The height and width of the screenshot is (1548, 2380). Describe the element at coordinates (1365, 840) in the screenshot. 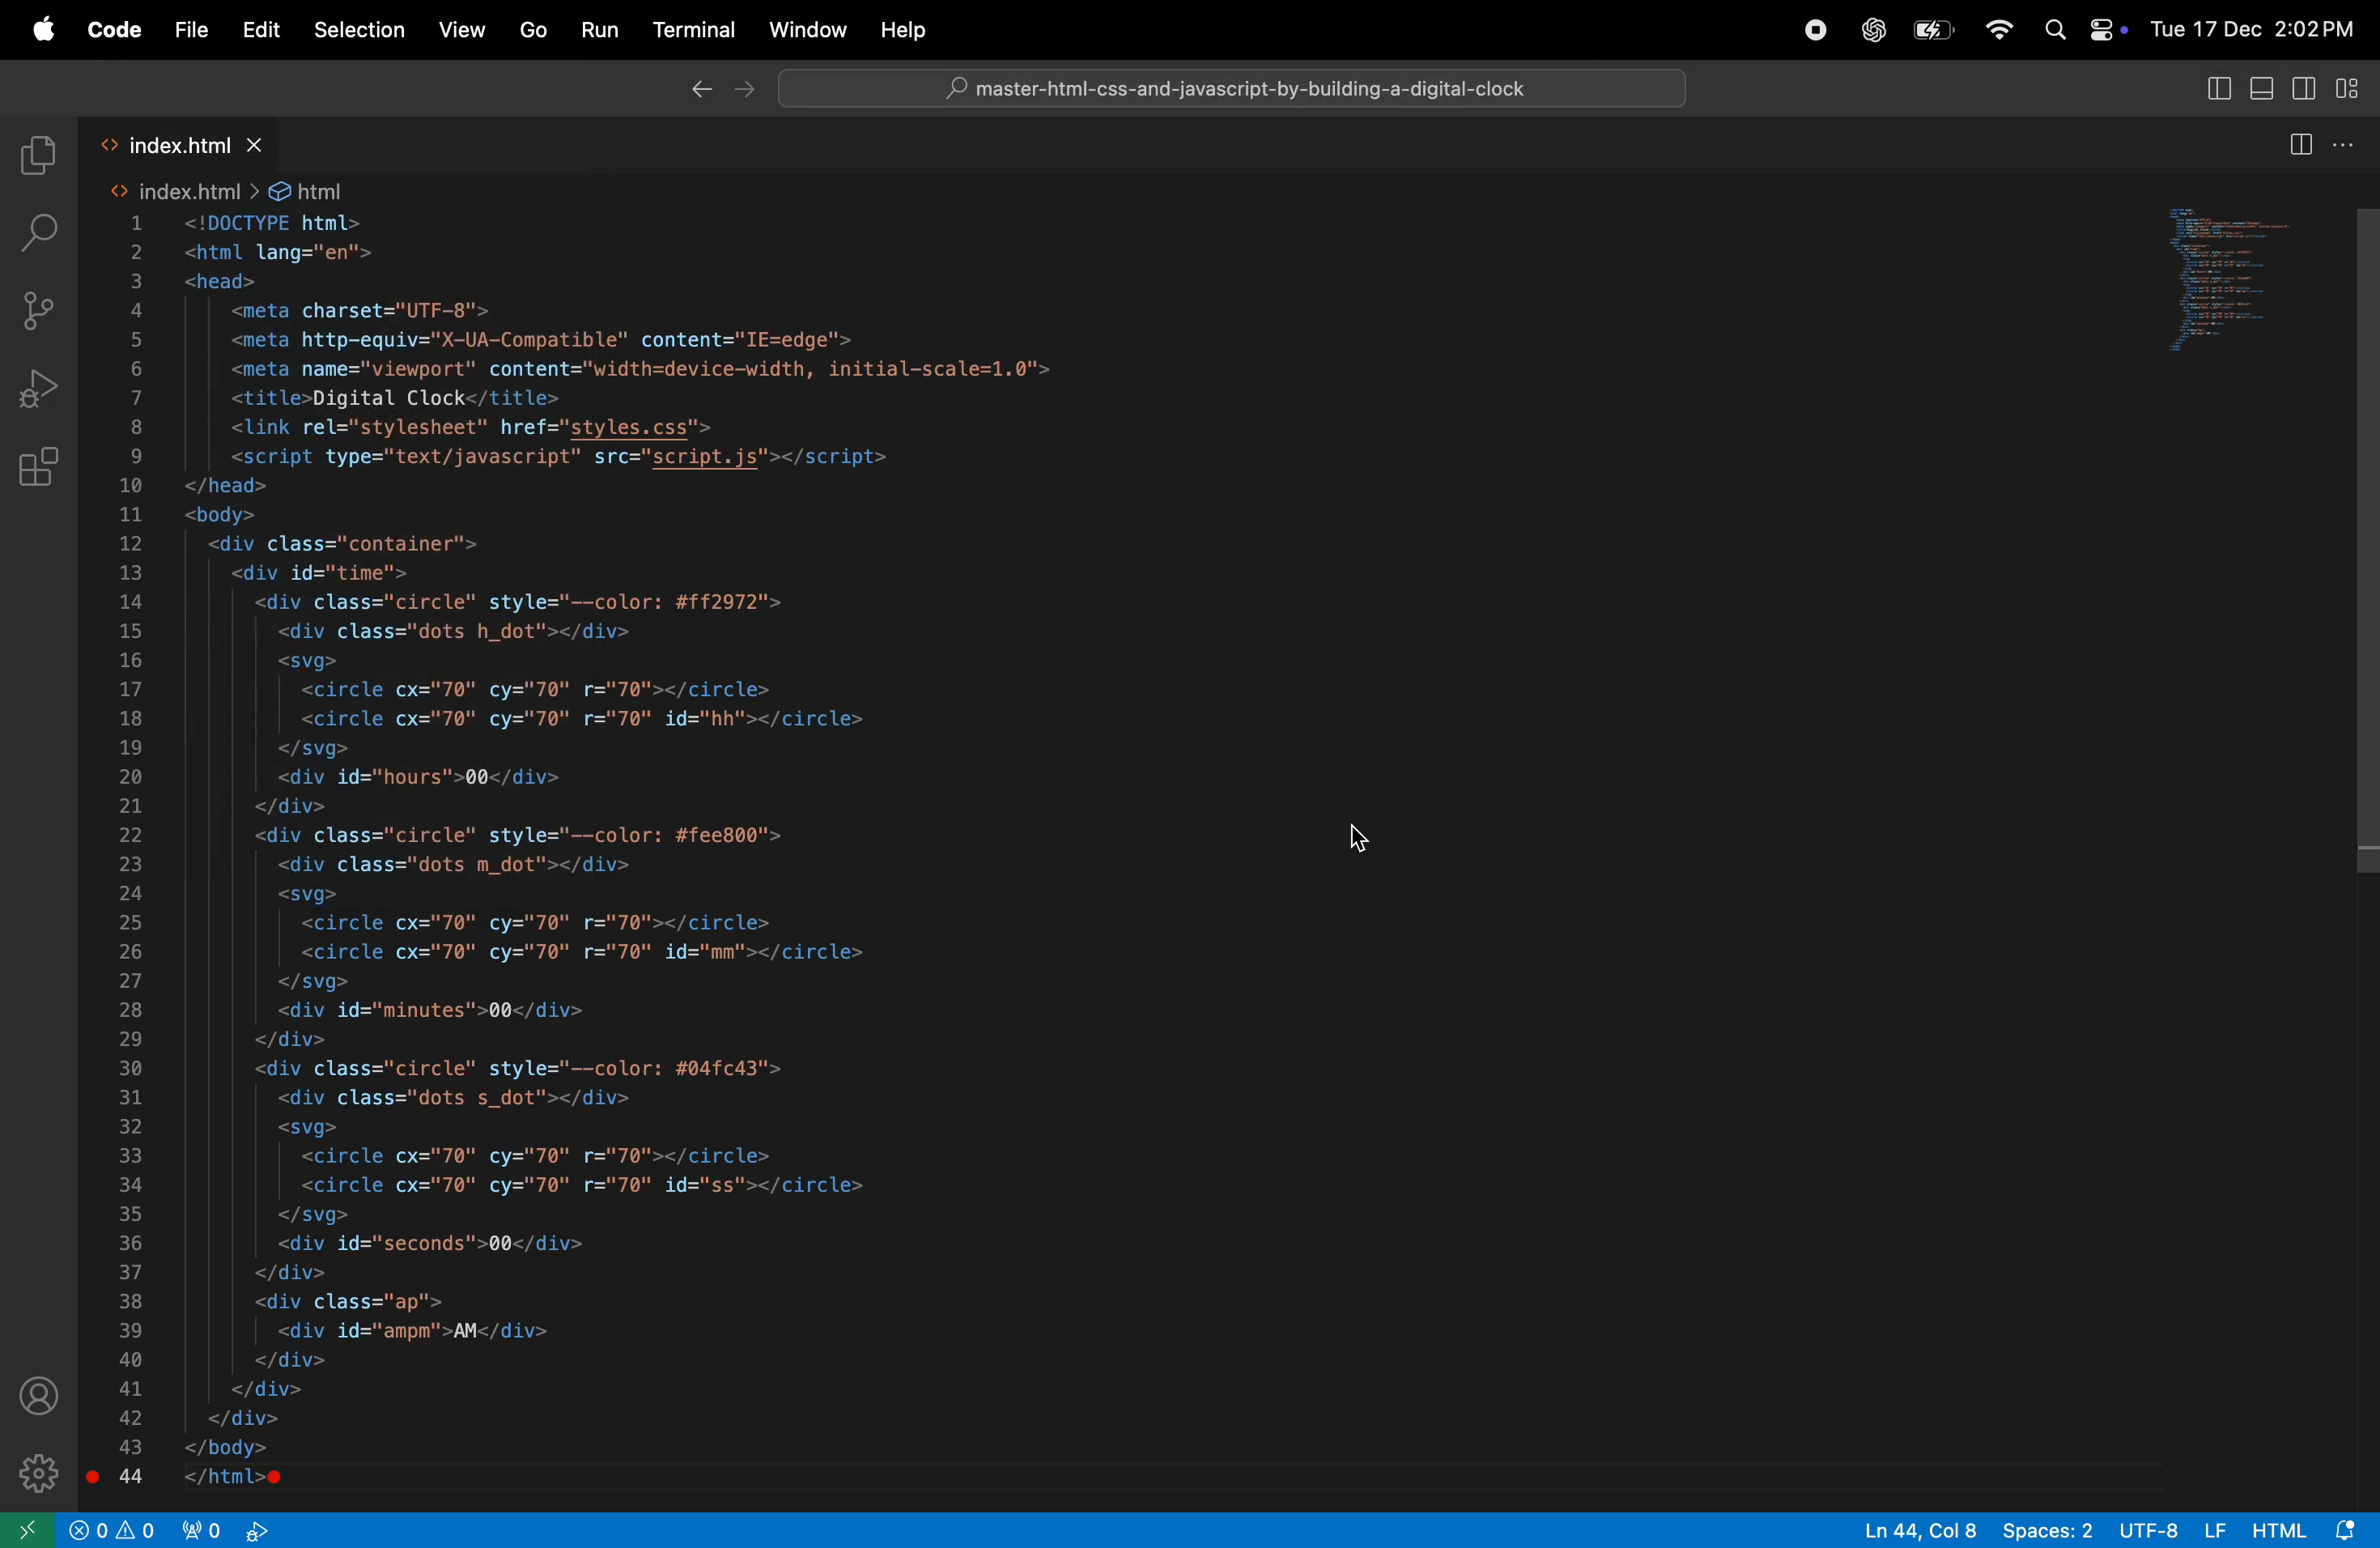

I see `cursor` at that location.